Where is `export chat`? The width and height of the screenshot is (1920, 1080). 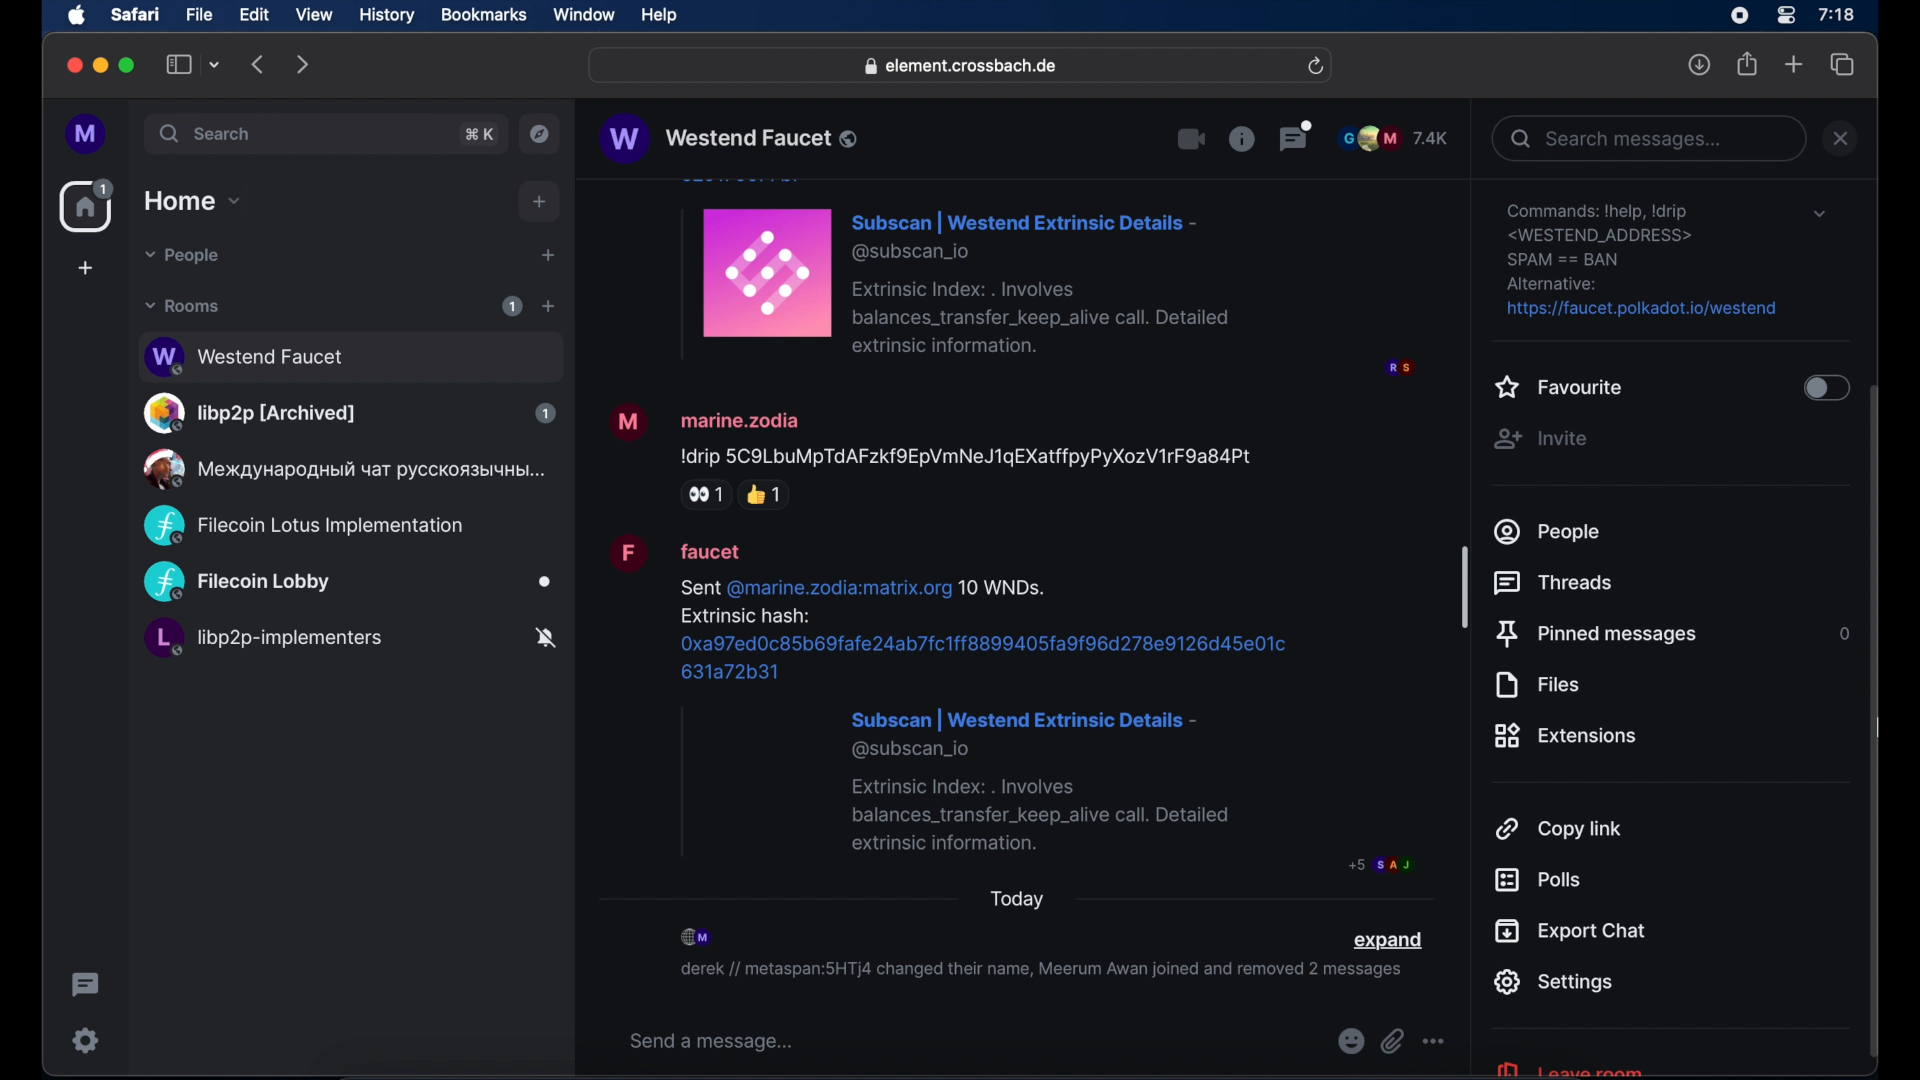
export chat is located at coordinates (1571, 931).